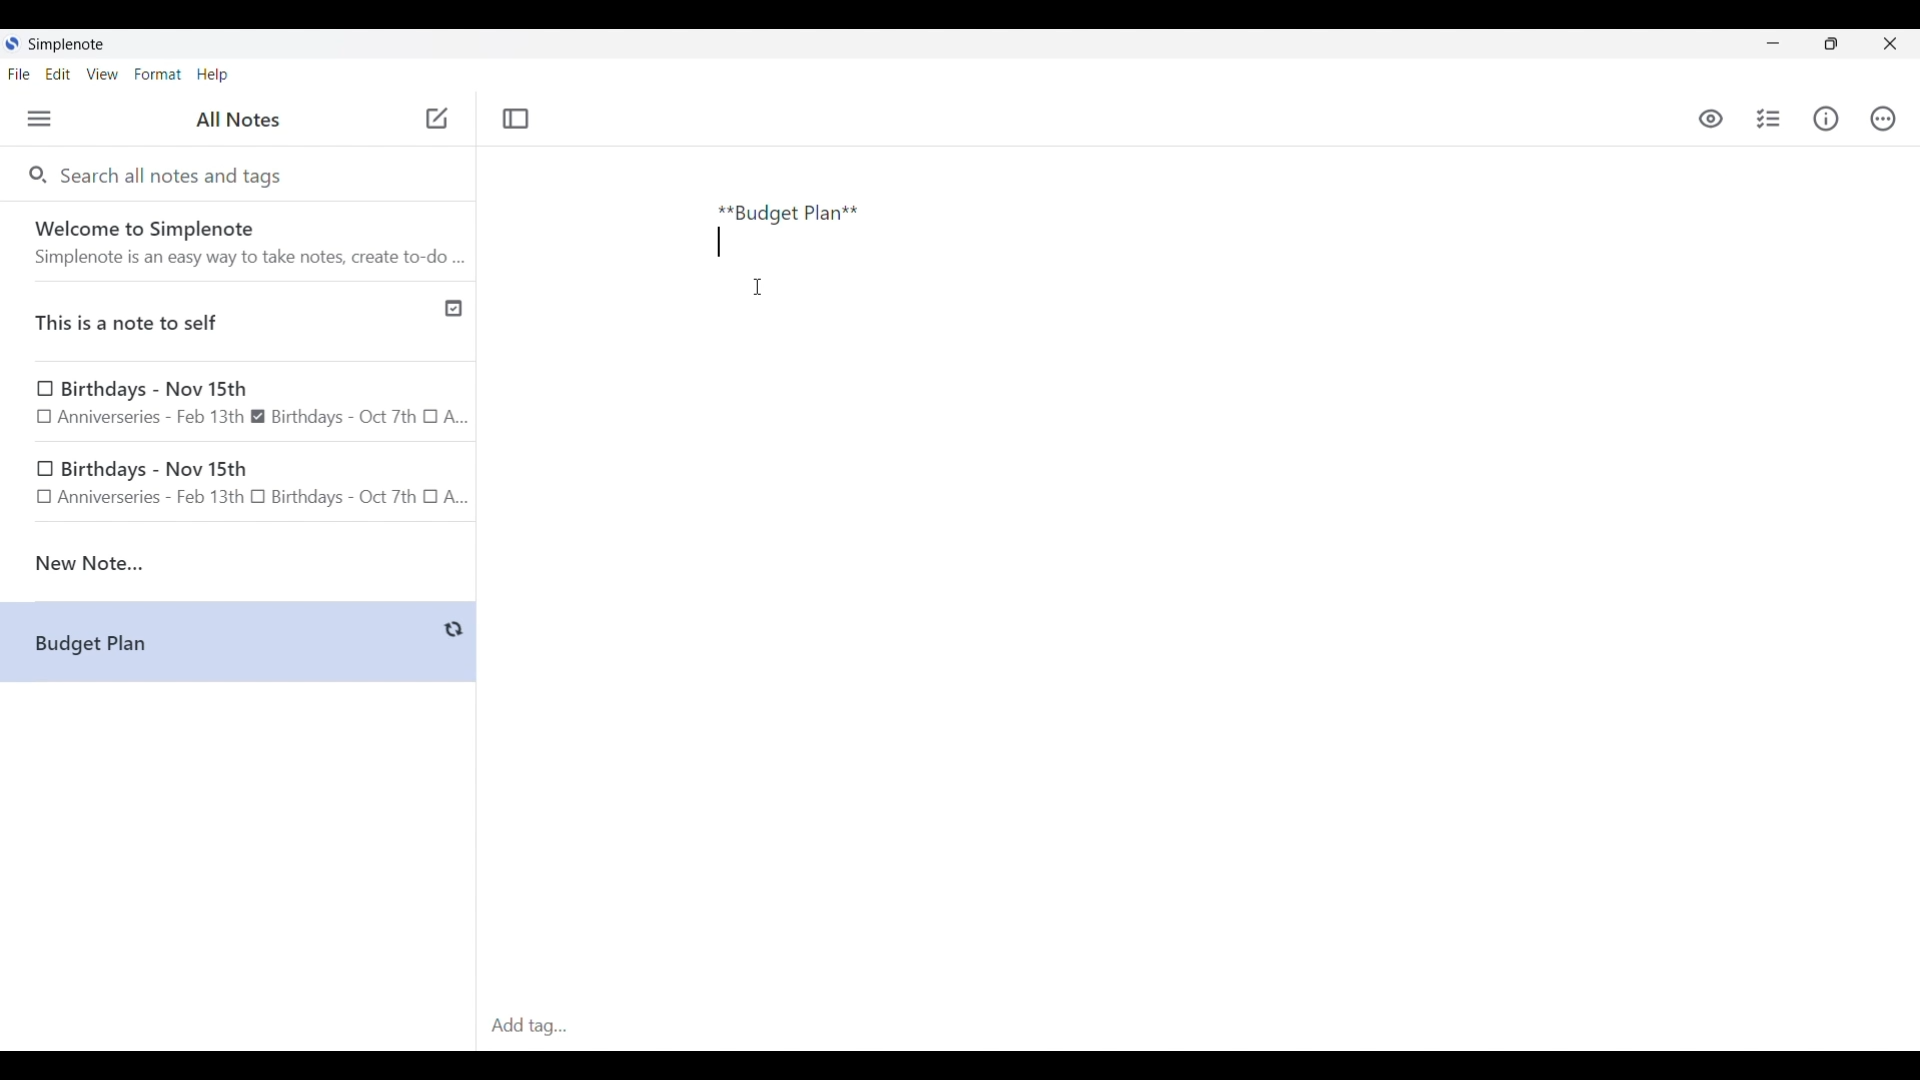 The image size is (1920, 1080). What do you see at coordinates (240, 322) in the screenshot?
I see `Published note indicated by check icon` at bounding box center [240, 322].